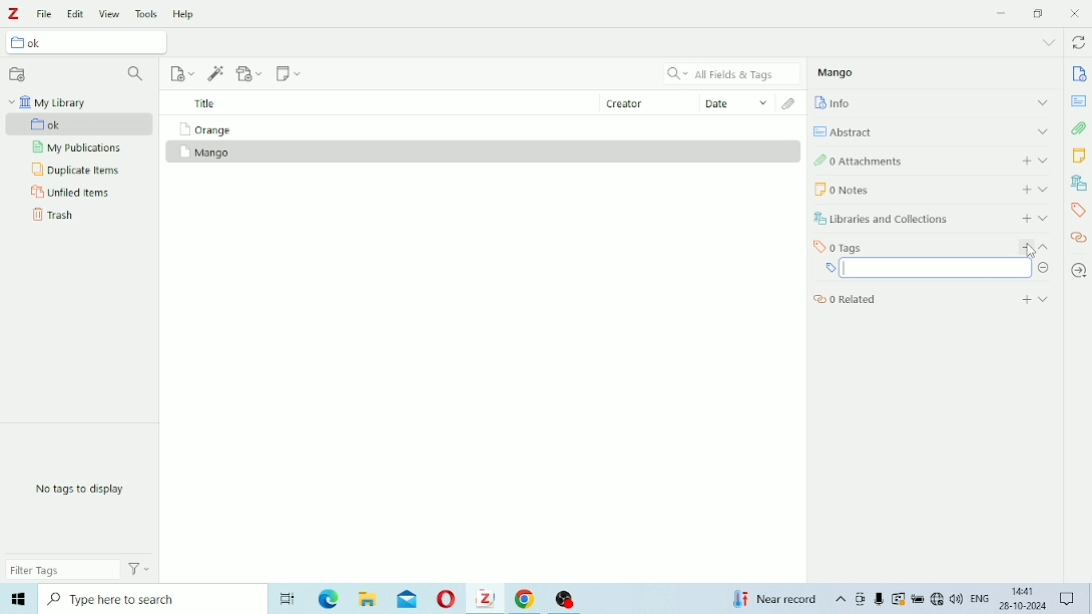 Image resolution: width=1092 pixels, height=614 pixels. I want to click on Edit, so click(76, 15).